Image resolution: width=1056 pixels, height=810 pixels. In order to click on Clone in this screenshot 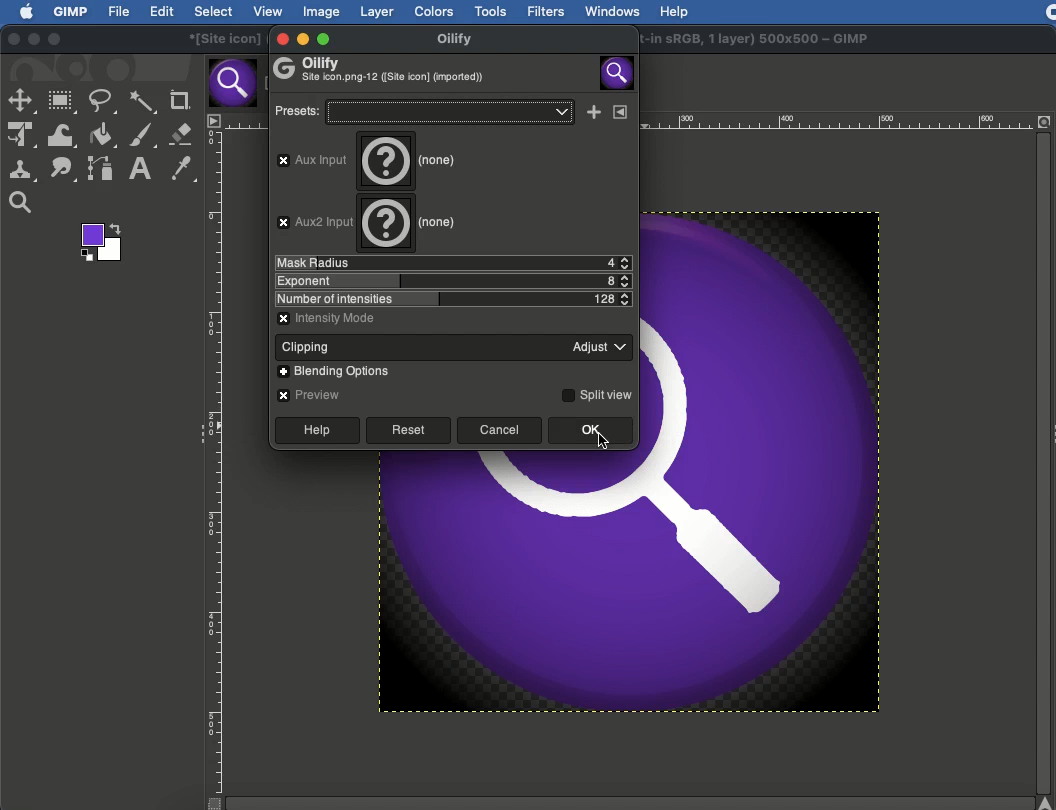, I will do `click(23, 170)`.